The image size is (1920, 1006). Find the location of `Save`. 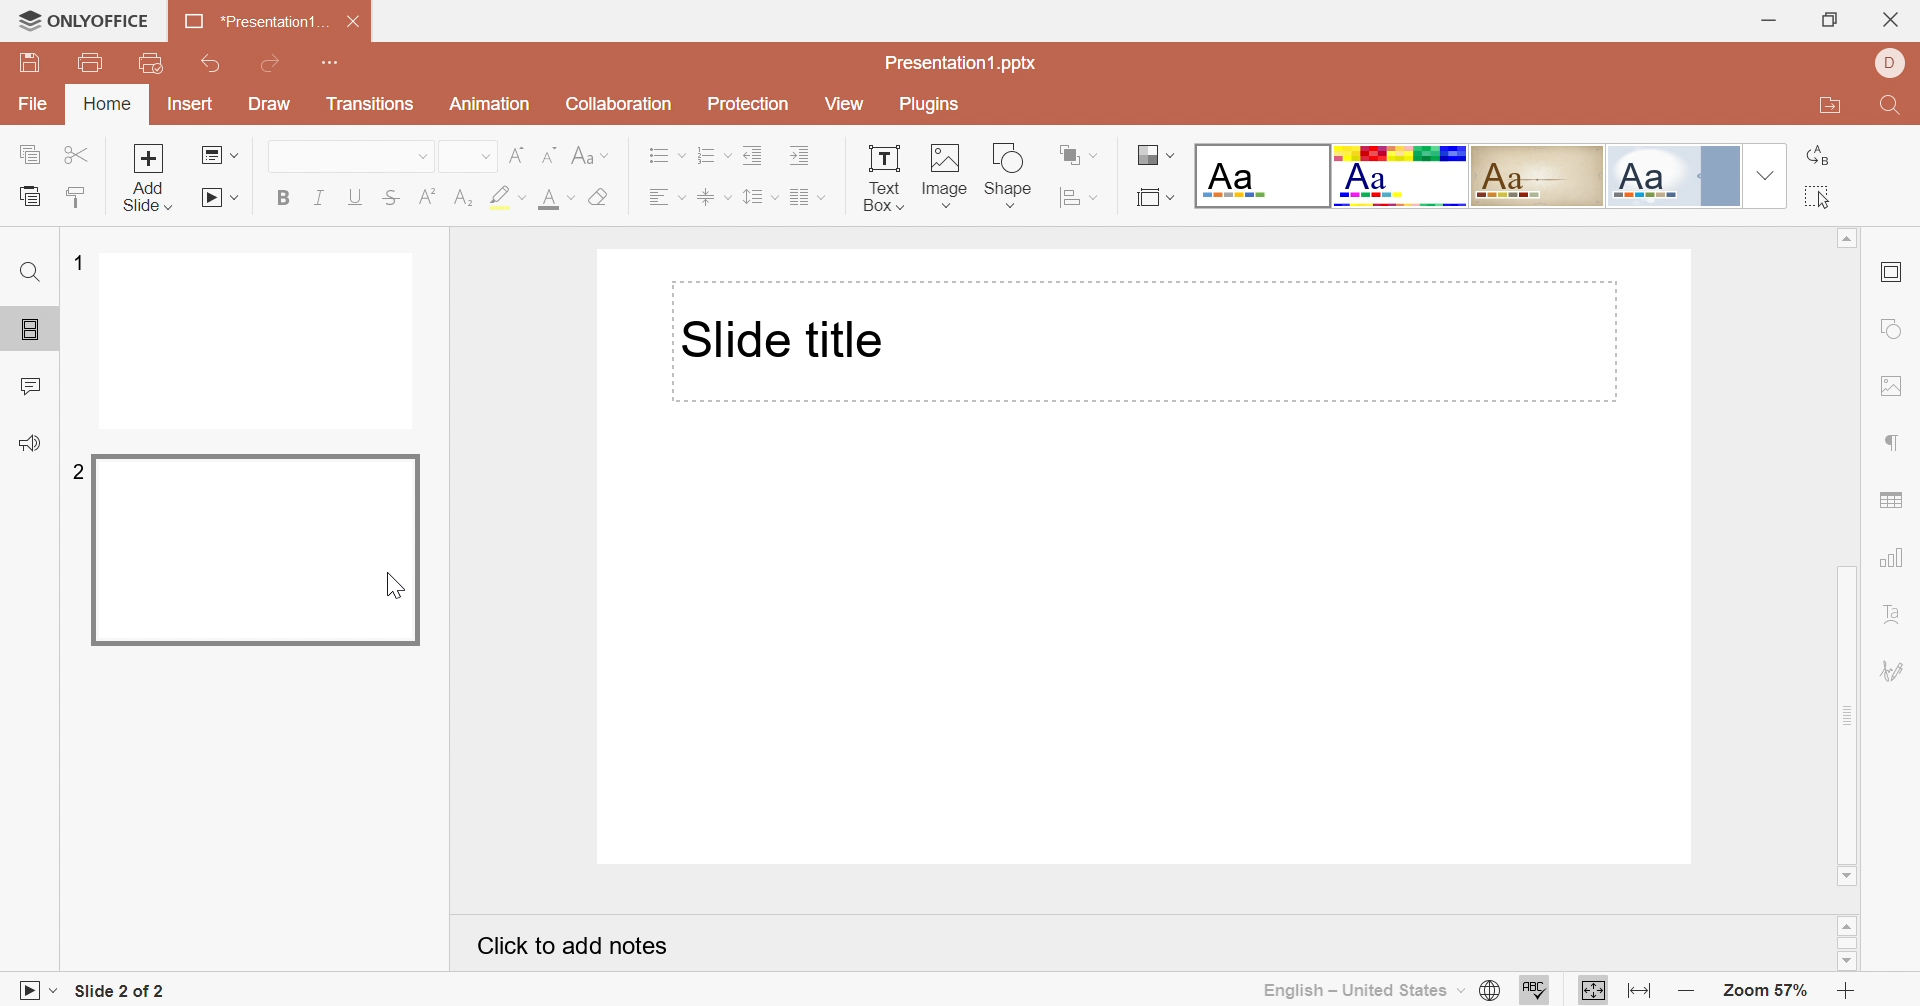

Save is located at coordinates (29, 63).